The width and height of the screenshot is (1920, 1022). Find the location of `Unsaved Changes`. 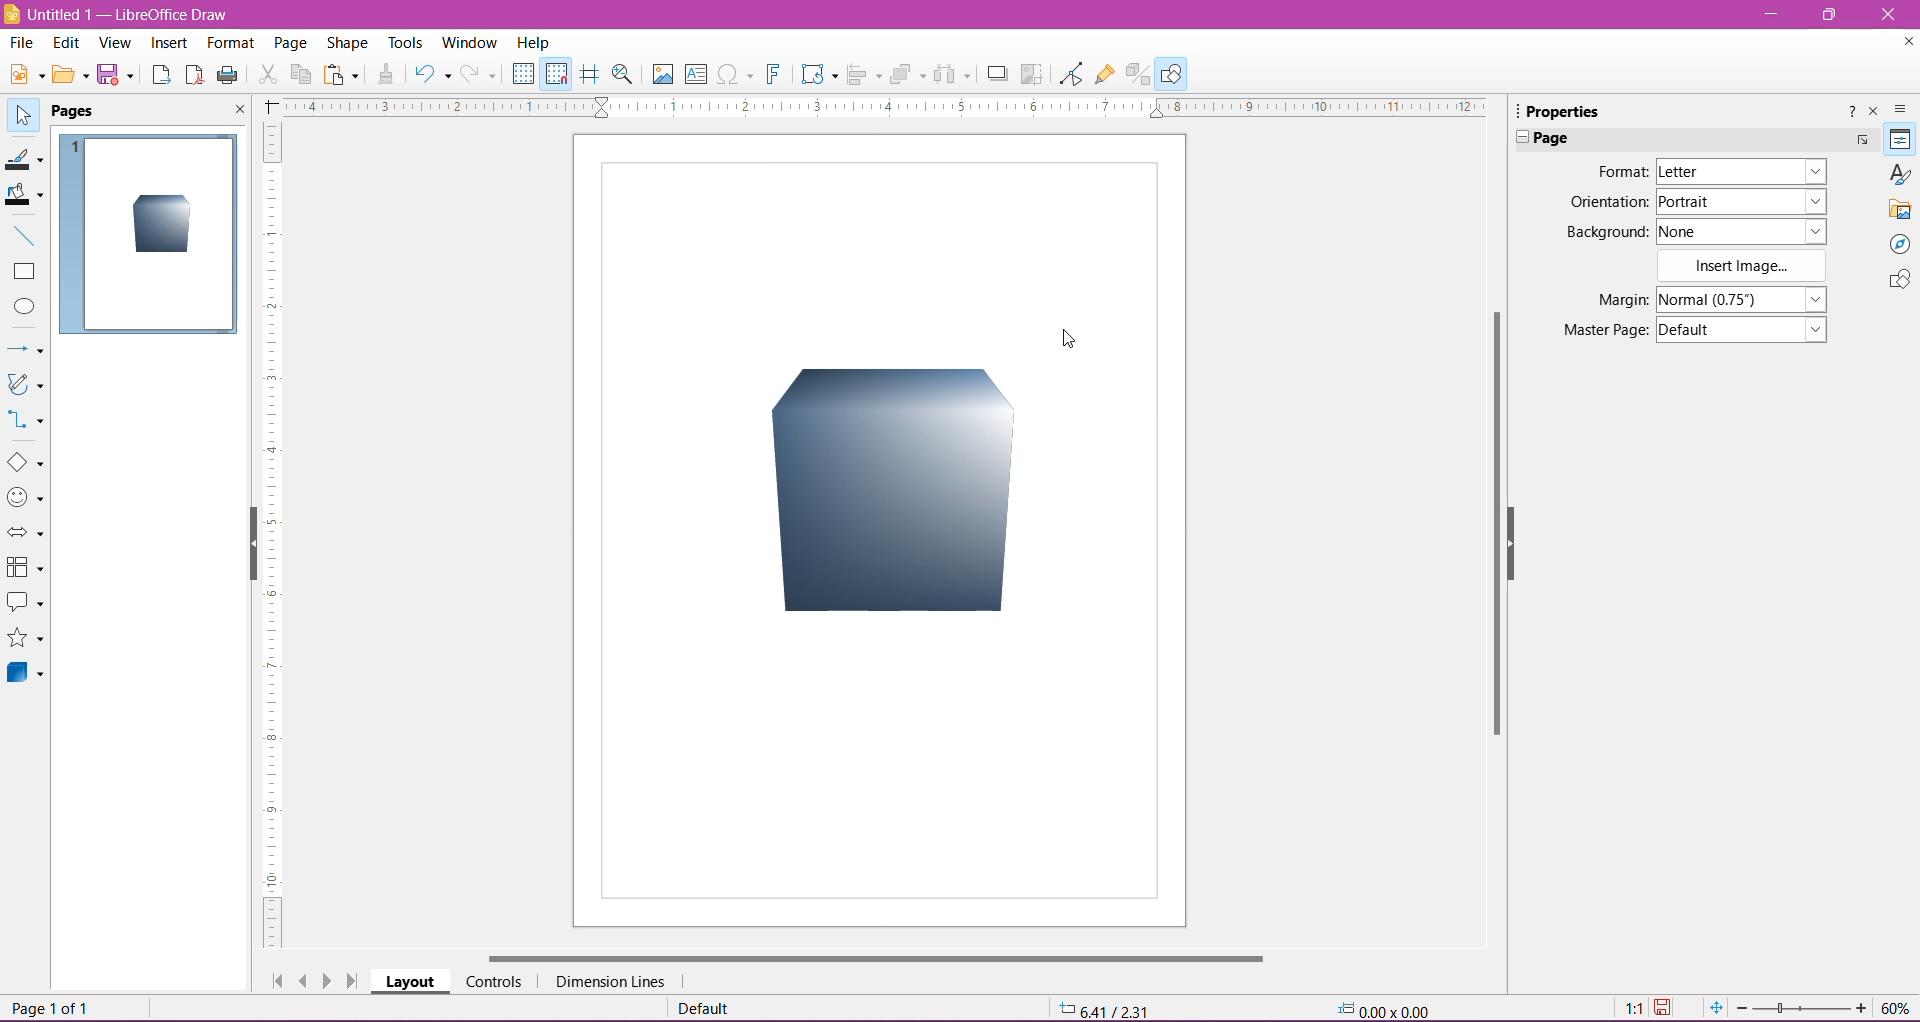

Unsaved Changes is located at coordinates (1665, 1009).